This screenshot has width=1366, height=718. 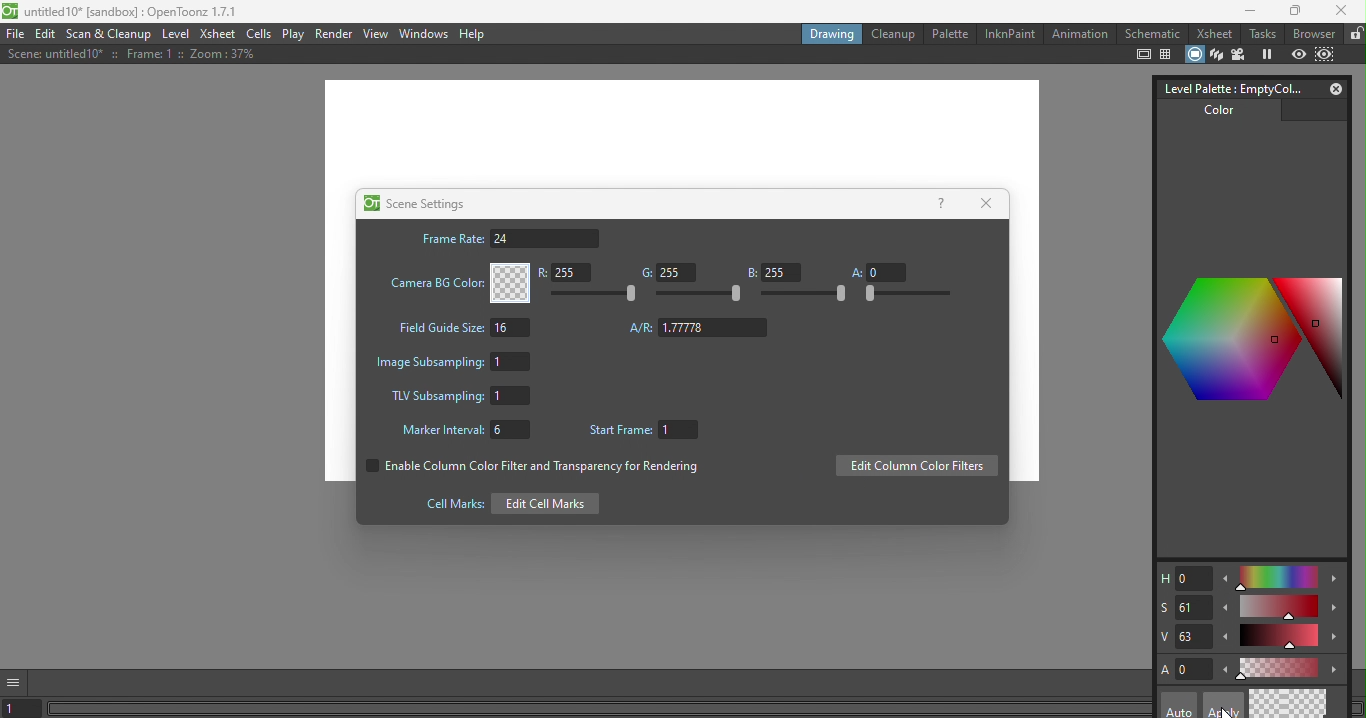 I want to click on Edit, so click(x=48, y=35).